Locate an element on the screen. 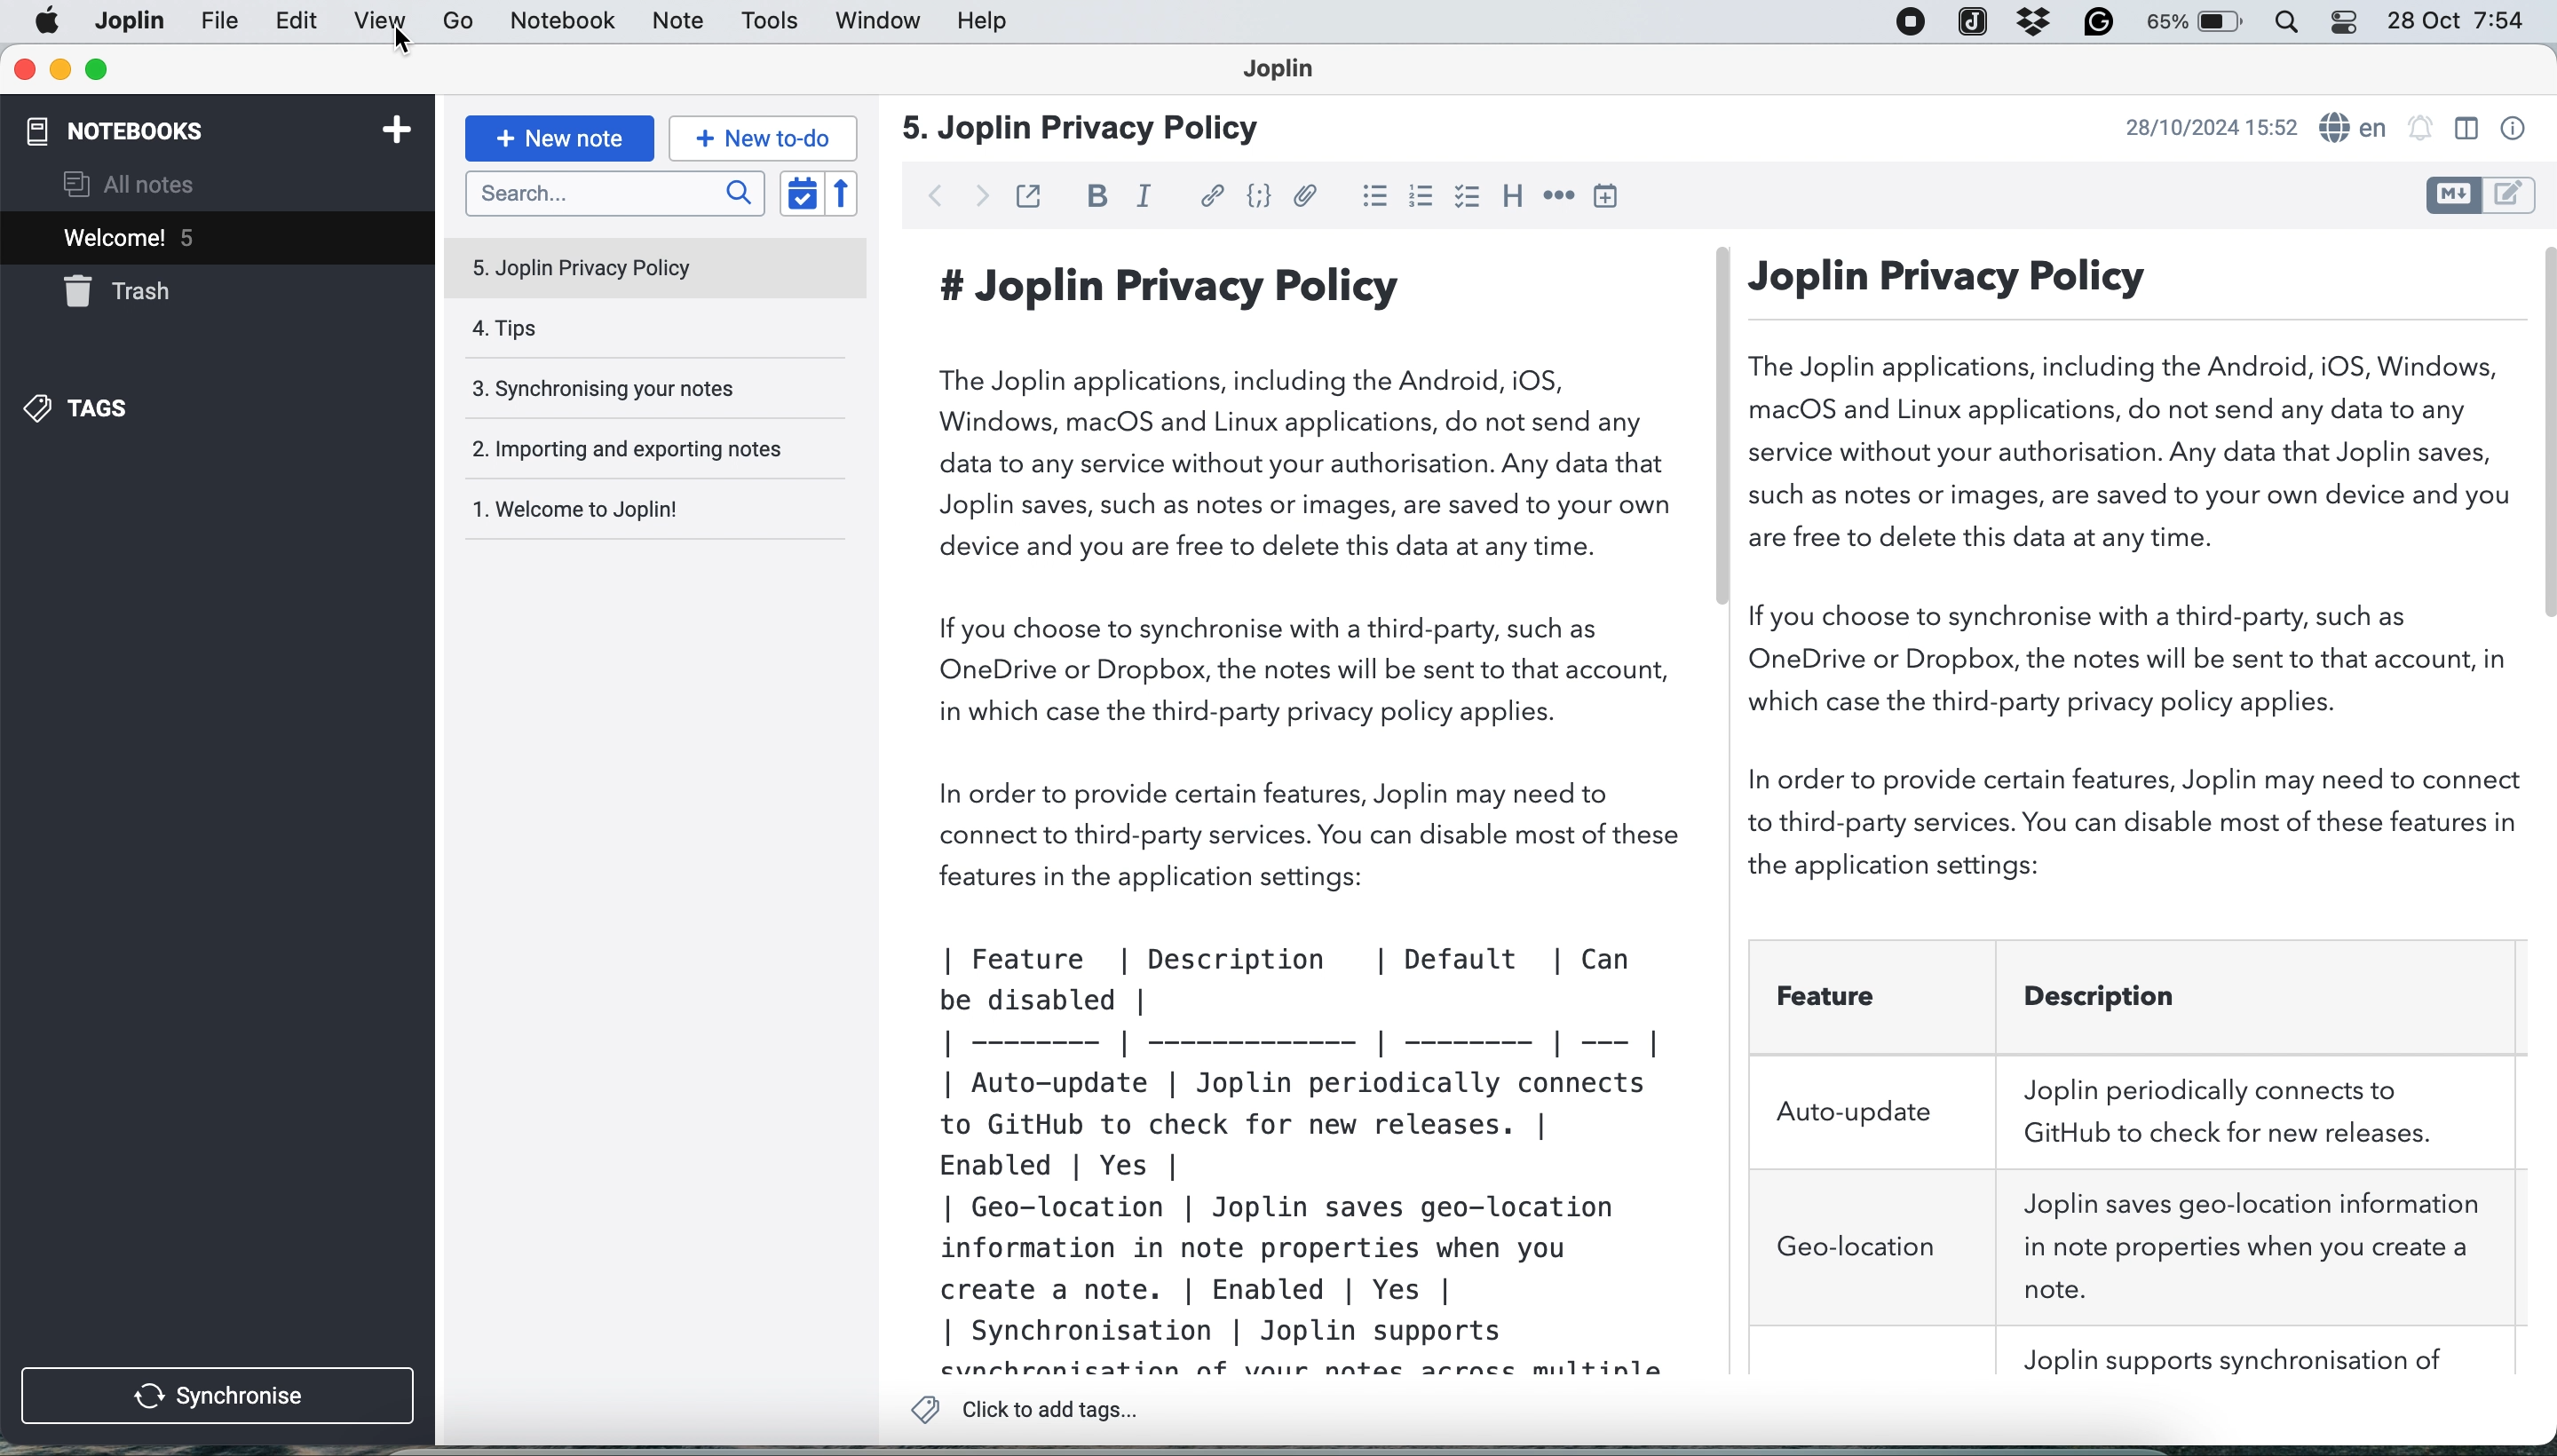  close is located at coordinates (22, 70).